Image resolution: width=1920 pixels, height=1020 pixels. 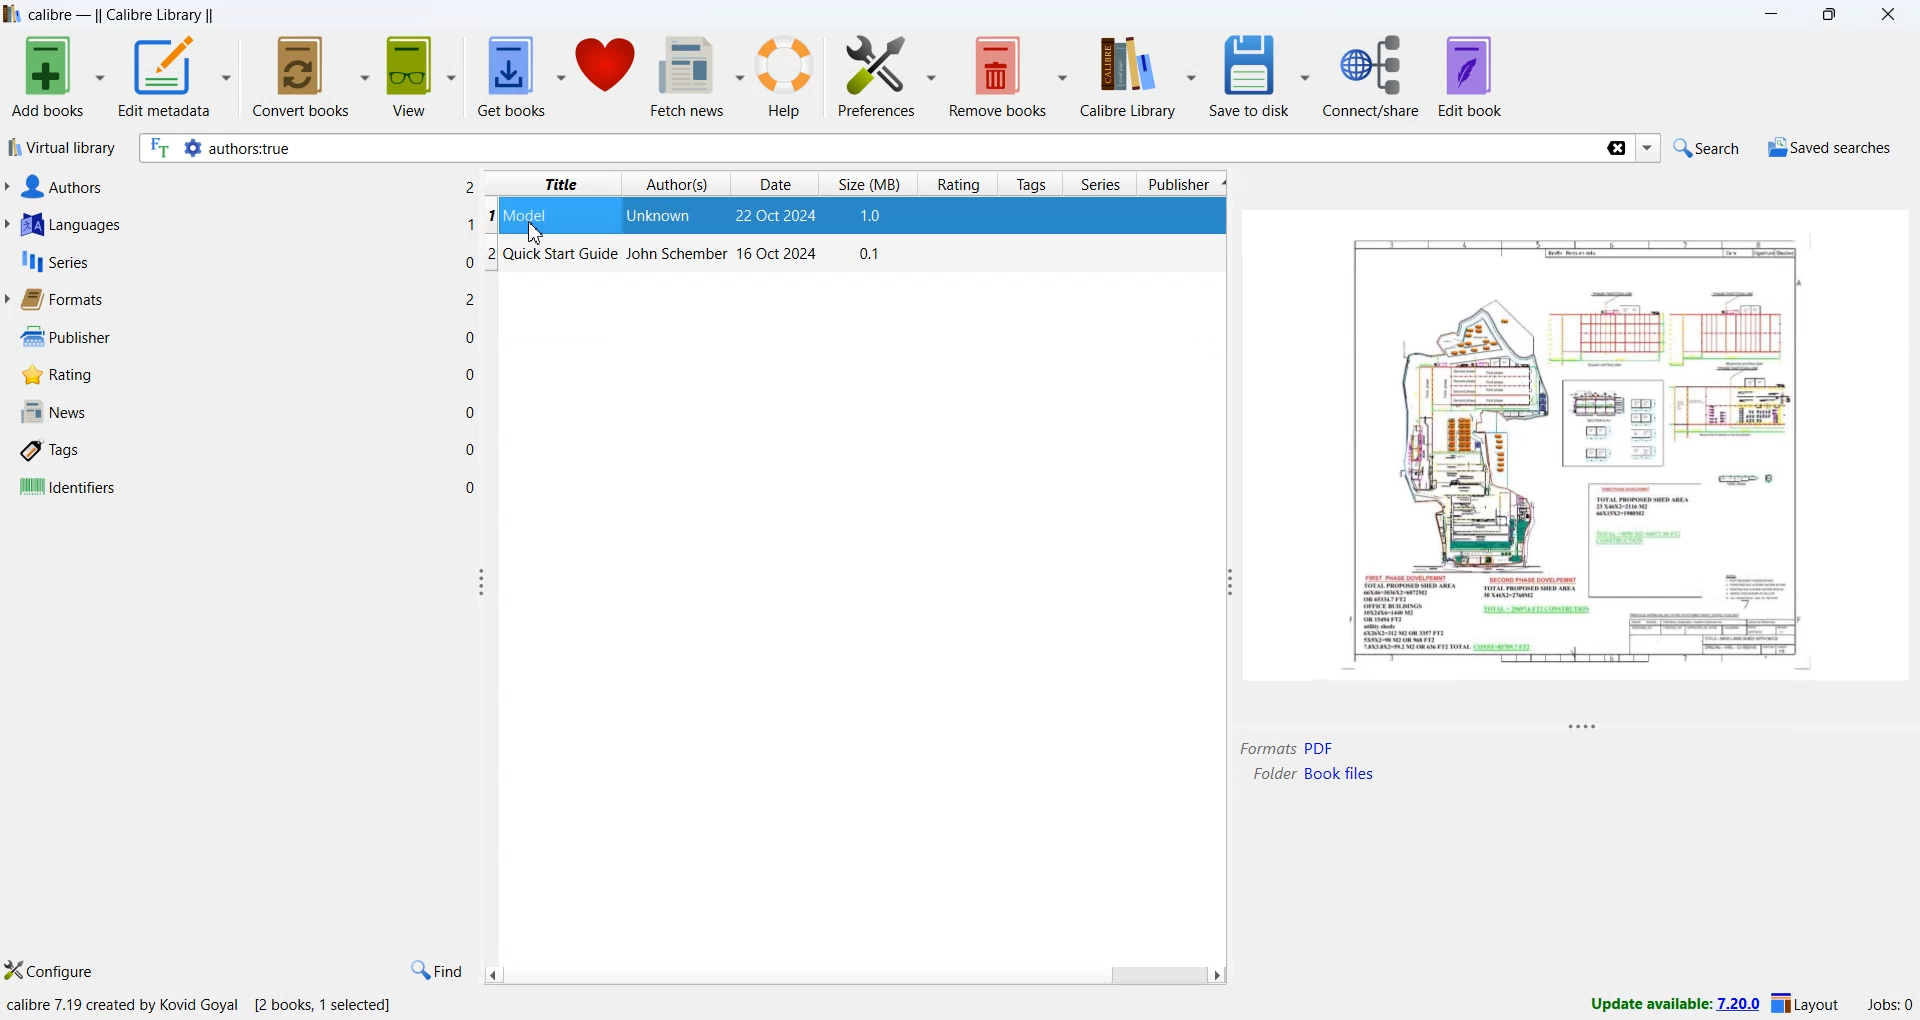 What do you see at coordinates (608, 70) in the screenshot?
I see `donate to support calibre` at bounding box center [608, 70].